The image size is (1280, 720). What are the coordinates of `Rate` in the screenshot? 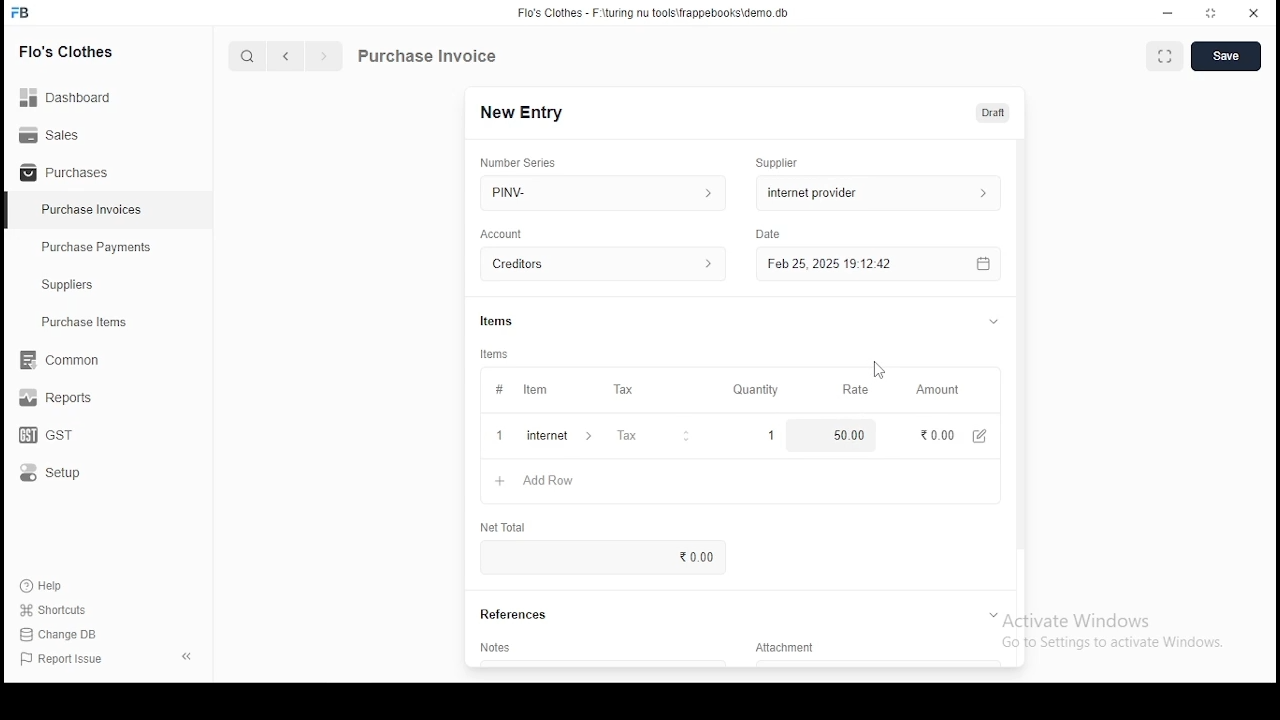 It's located at (857, 389).